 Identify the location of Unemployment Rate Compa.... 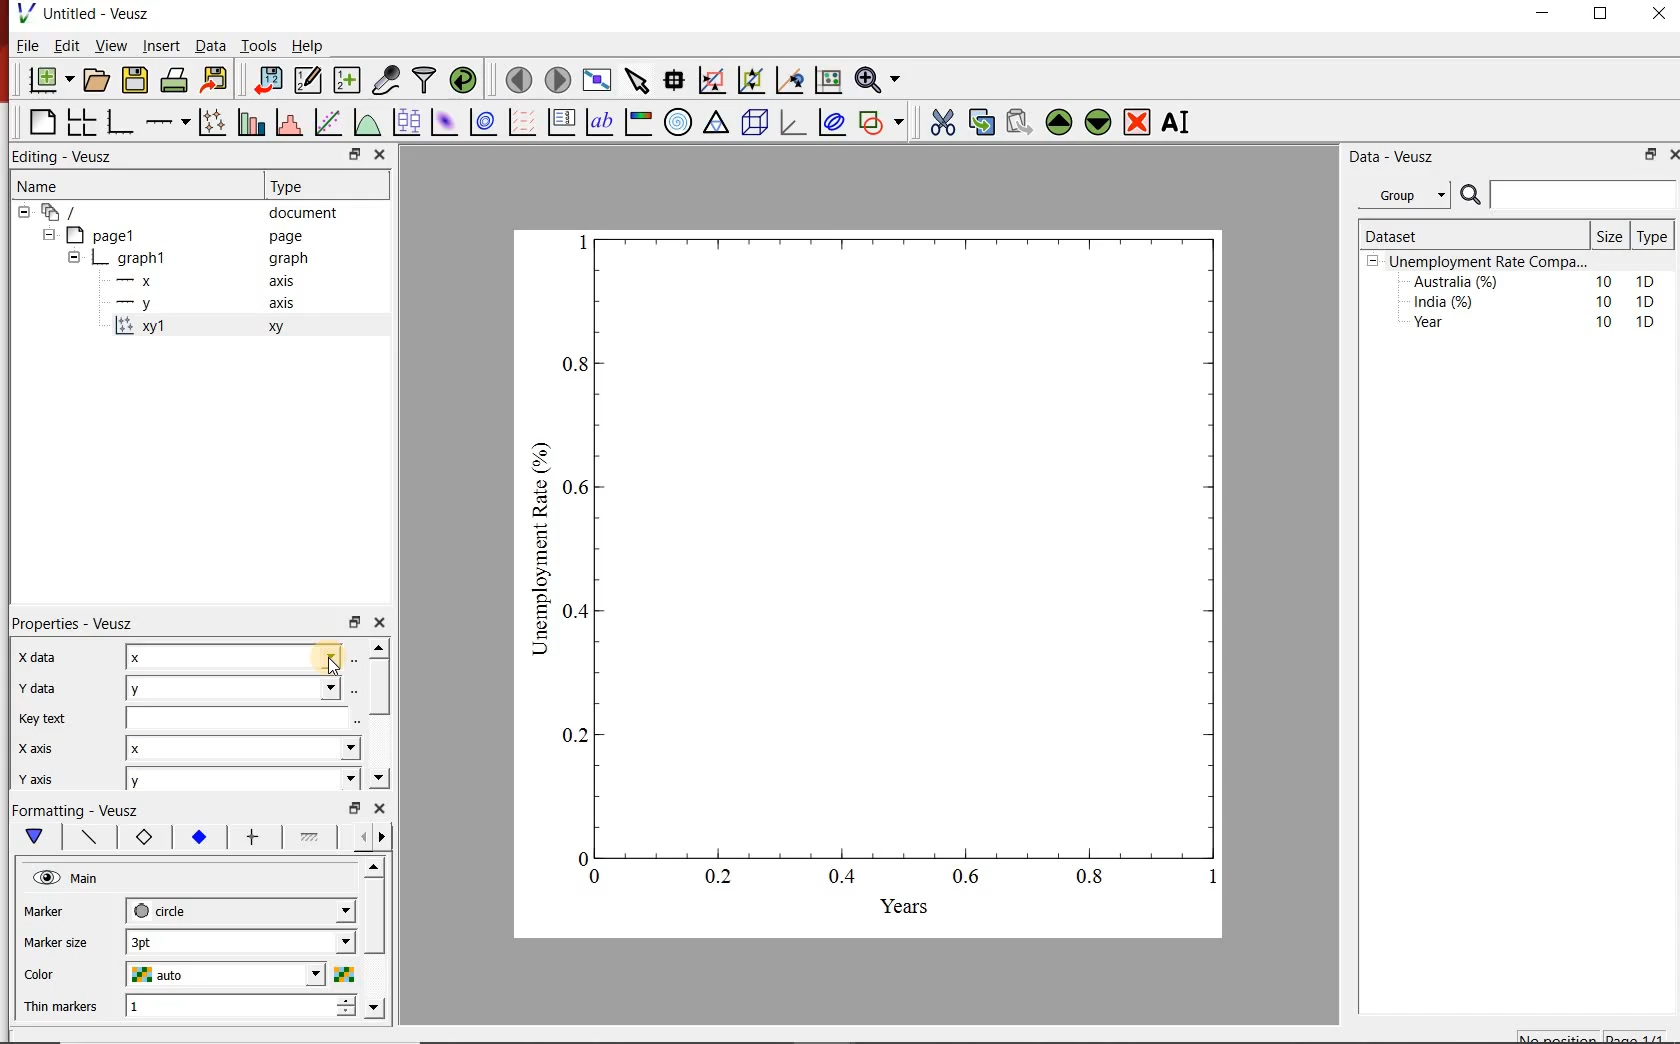
(1490, 262).